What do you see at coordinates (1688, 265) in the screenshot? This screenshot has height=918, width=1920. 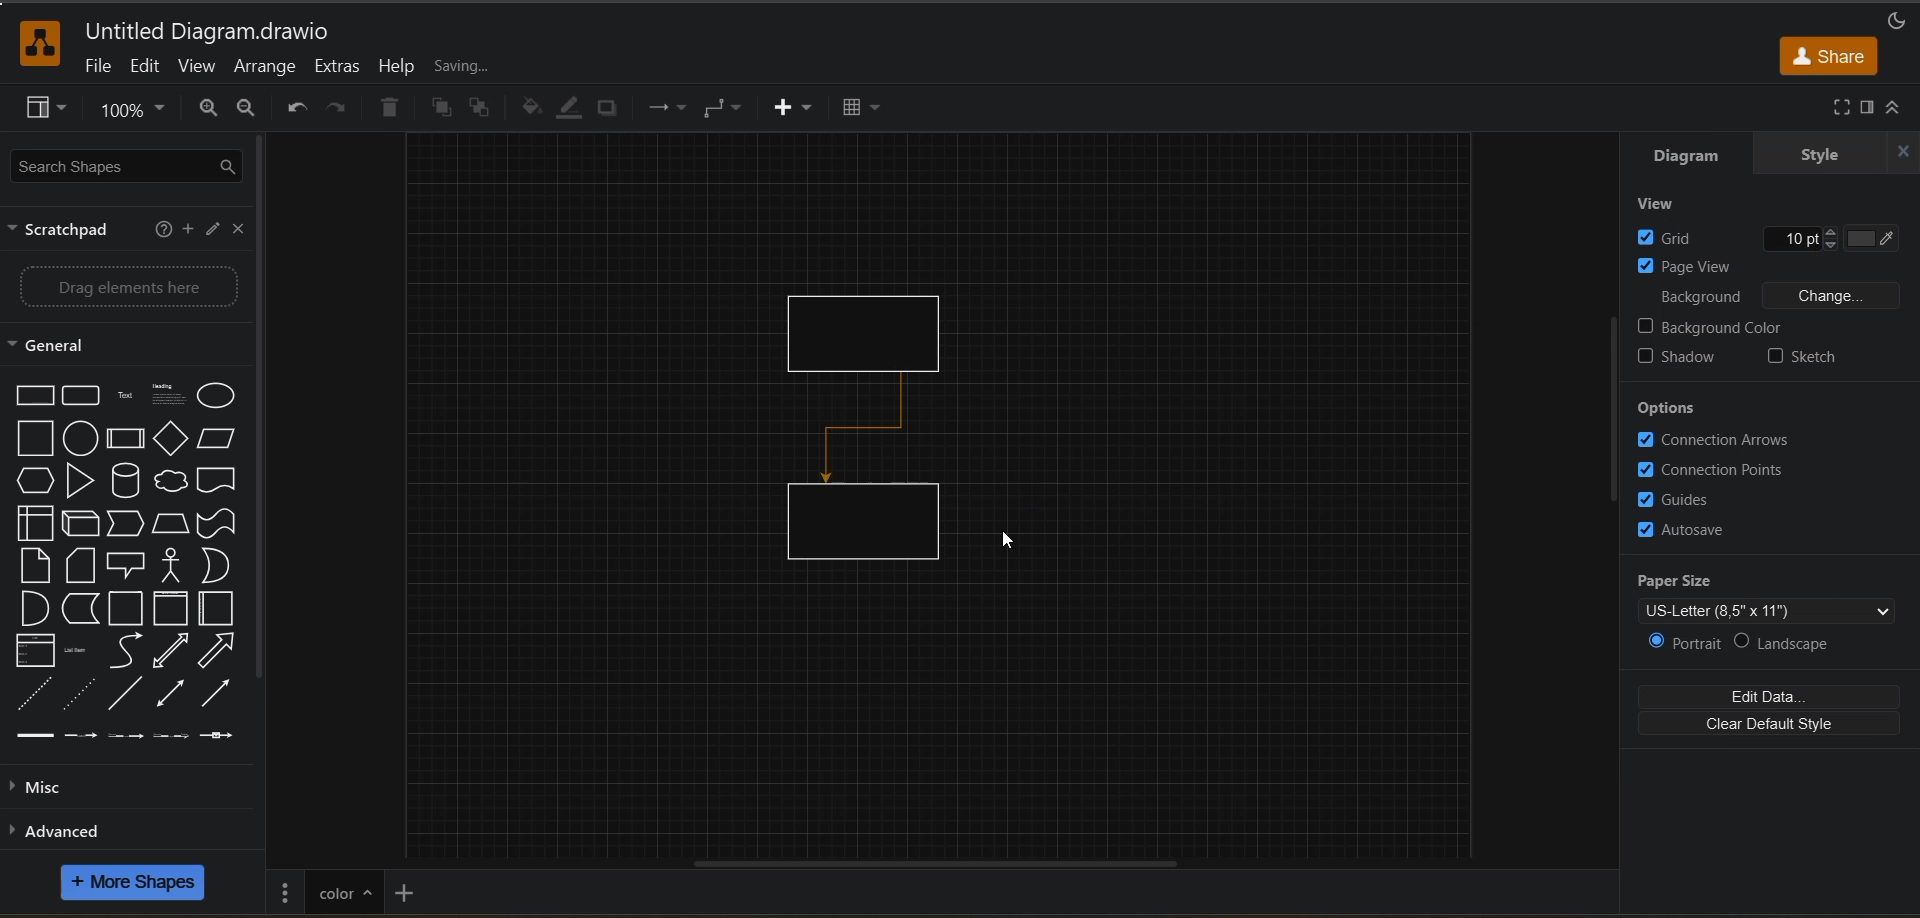 I see `page view` at bounding box center [1688, 265].